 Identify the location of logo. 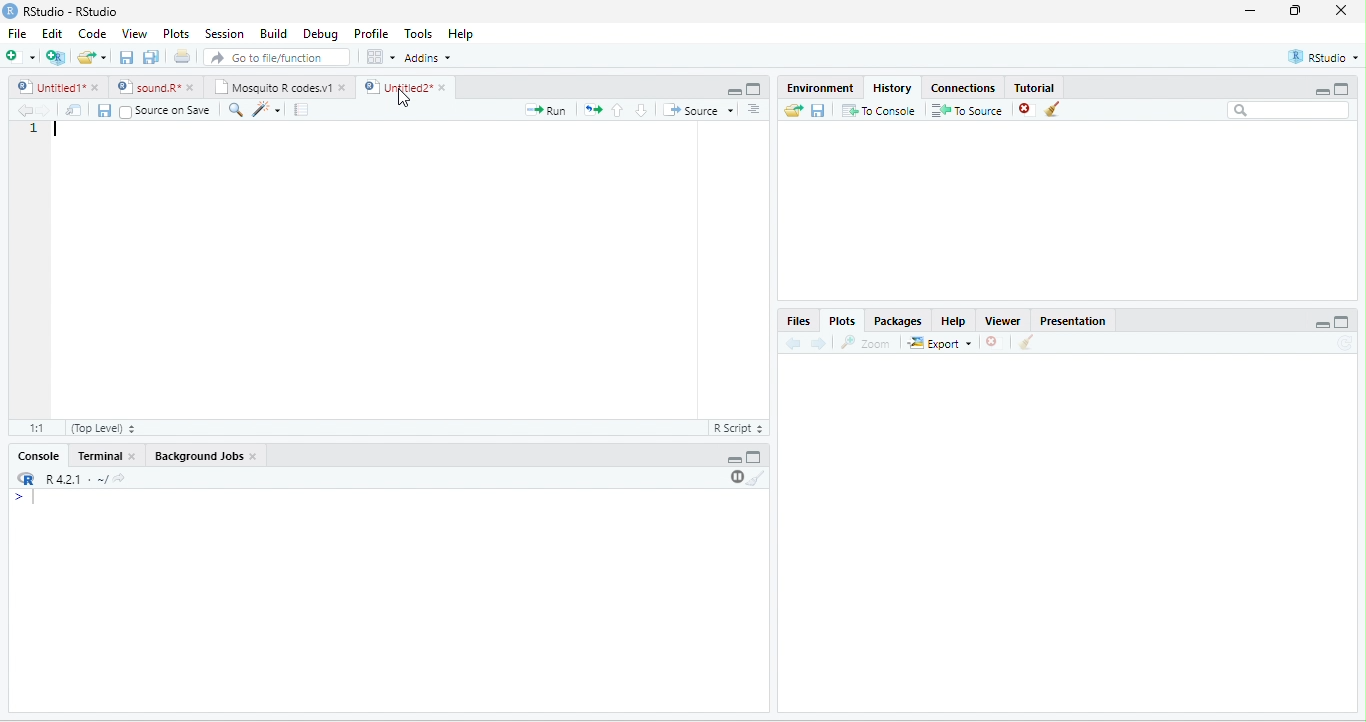
(9, 11).